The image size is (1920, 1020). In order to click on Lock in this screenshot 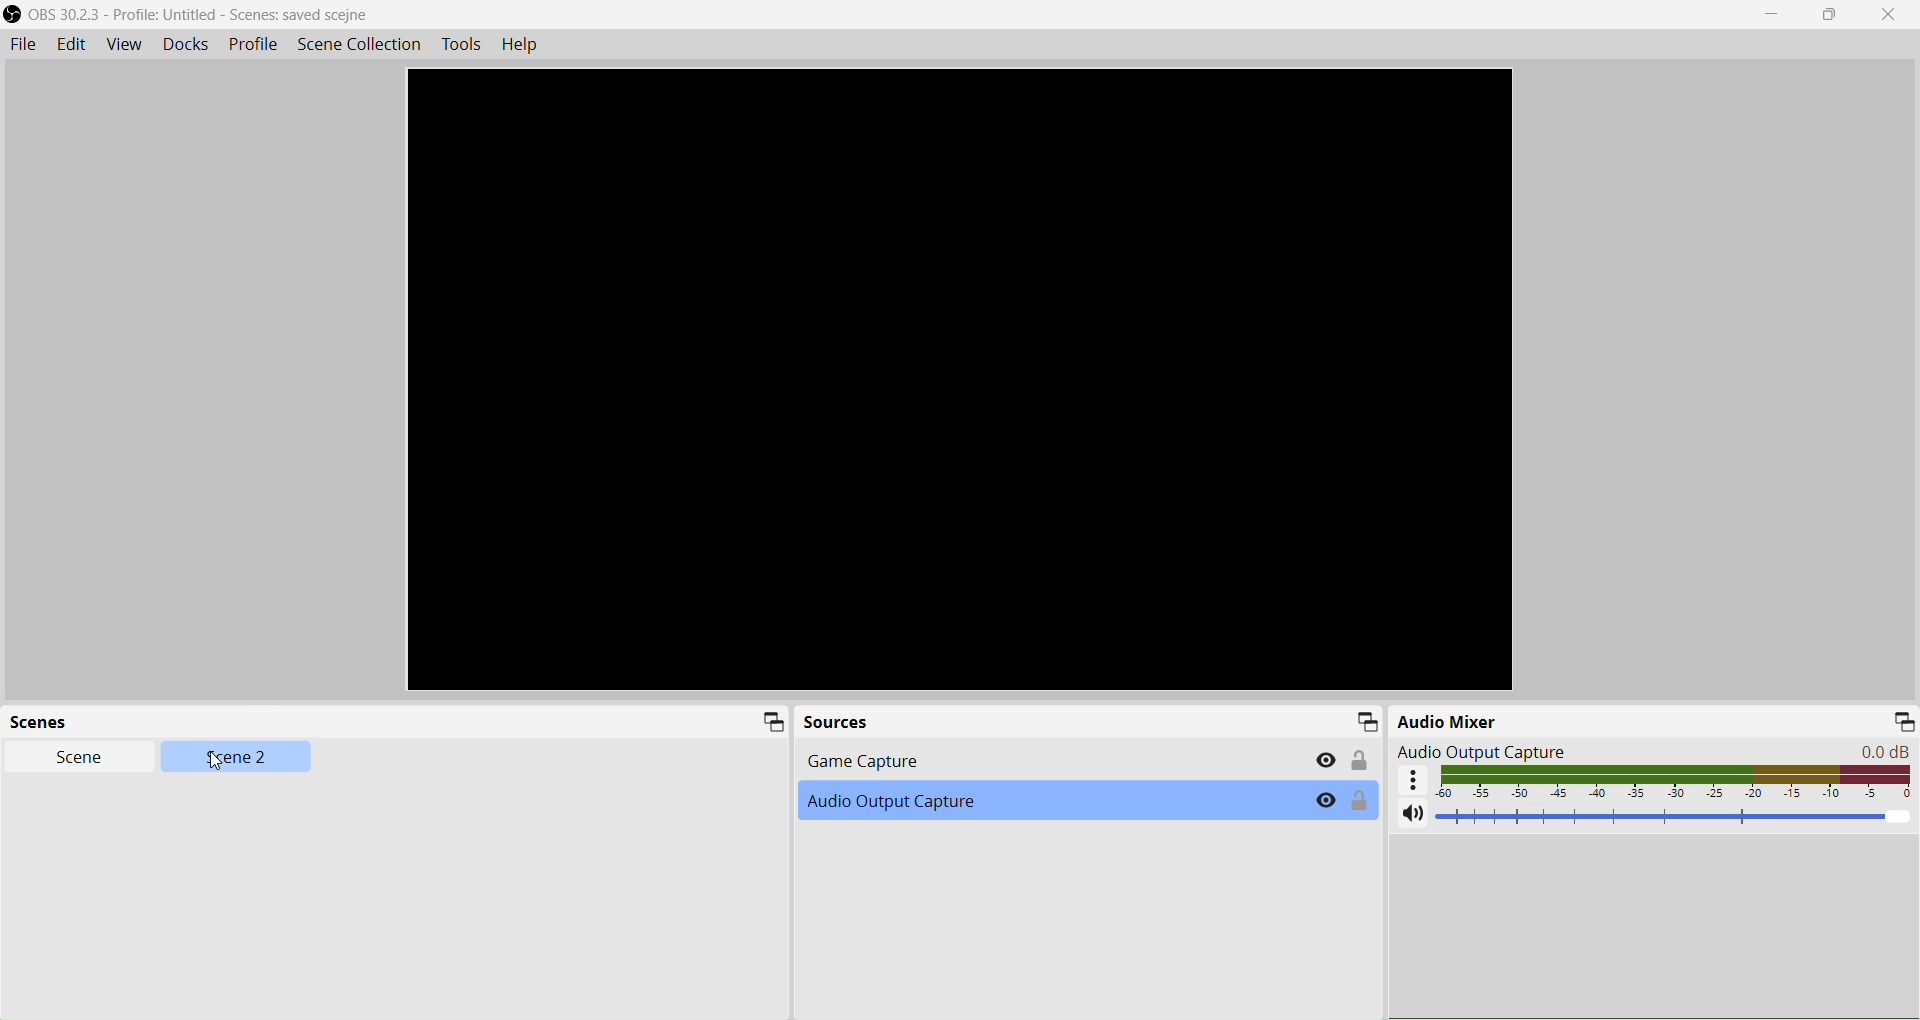, I will do `click(1360, 799)`.